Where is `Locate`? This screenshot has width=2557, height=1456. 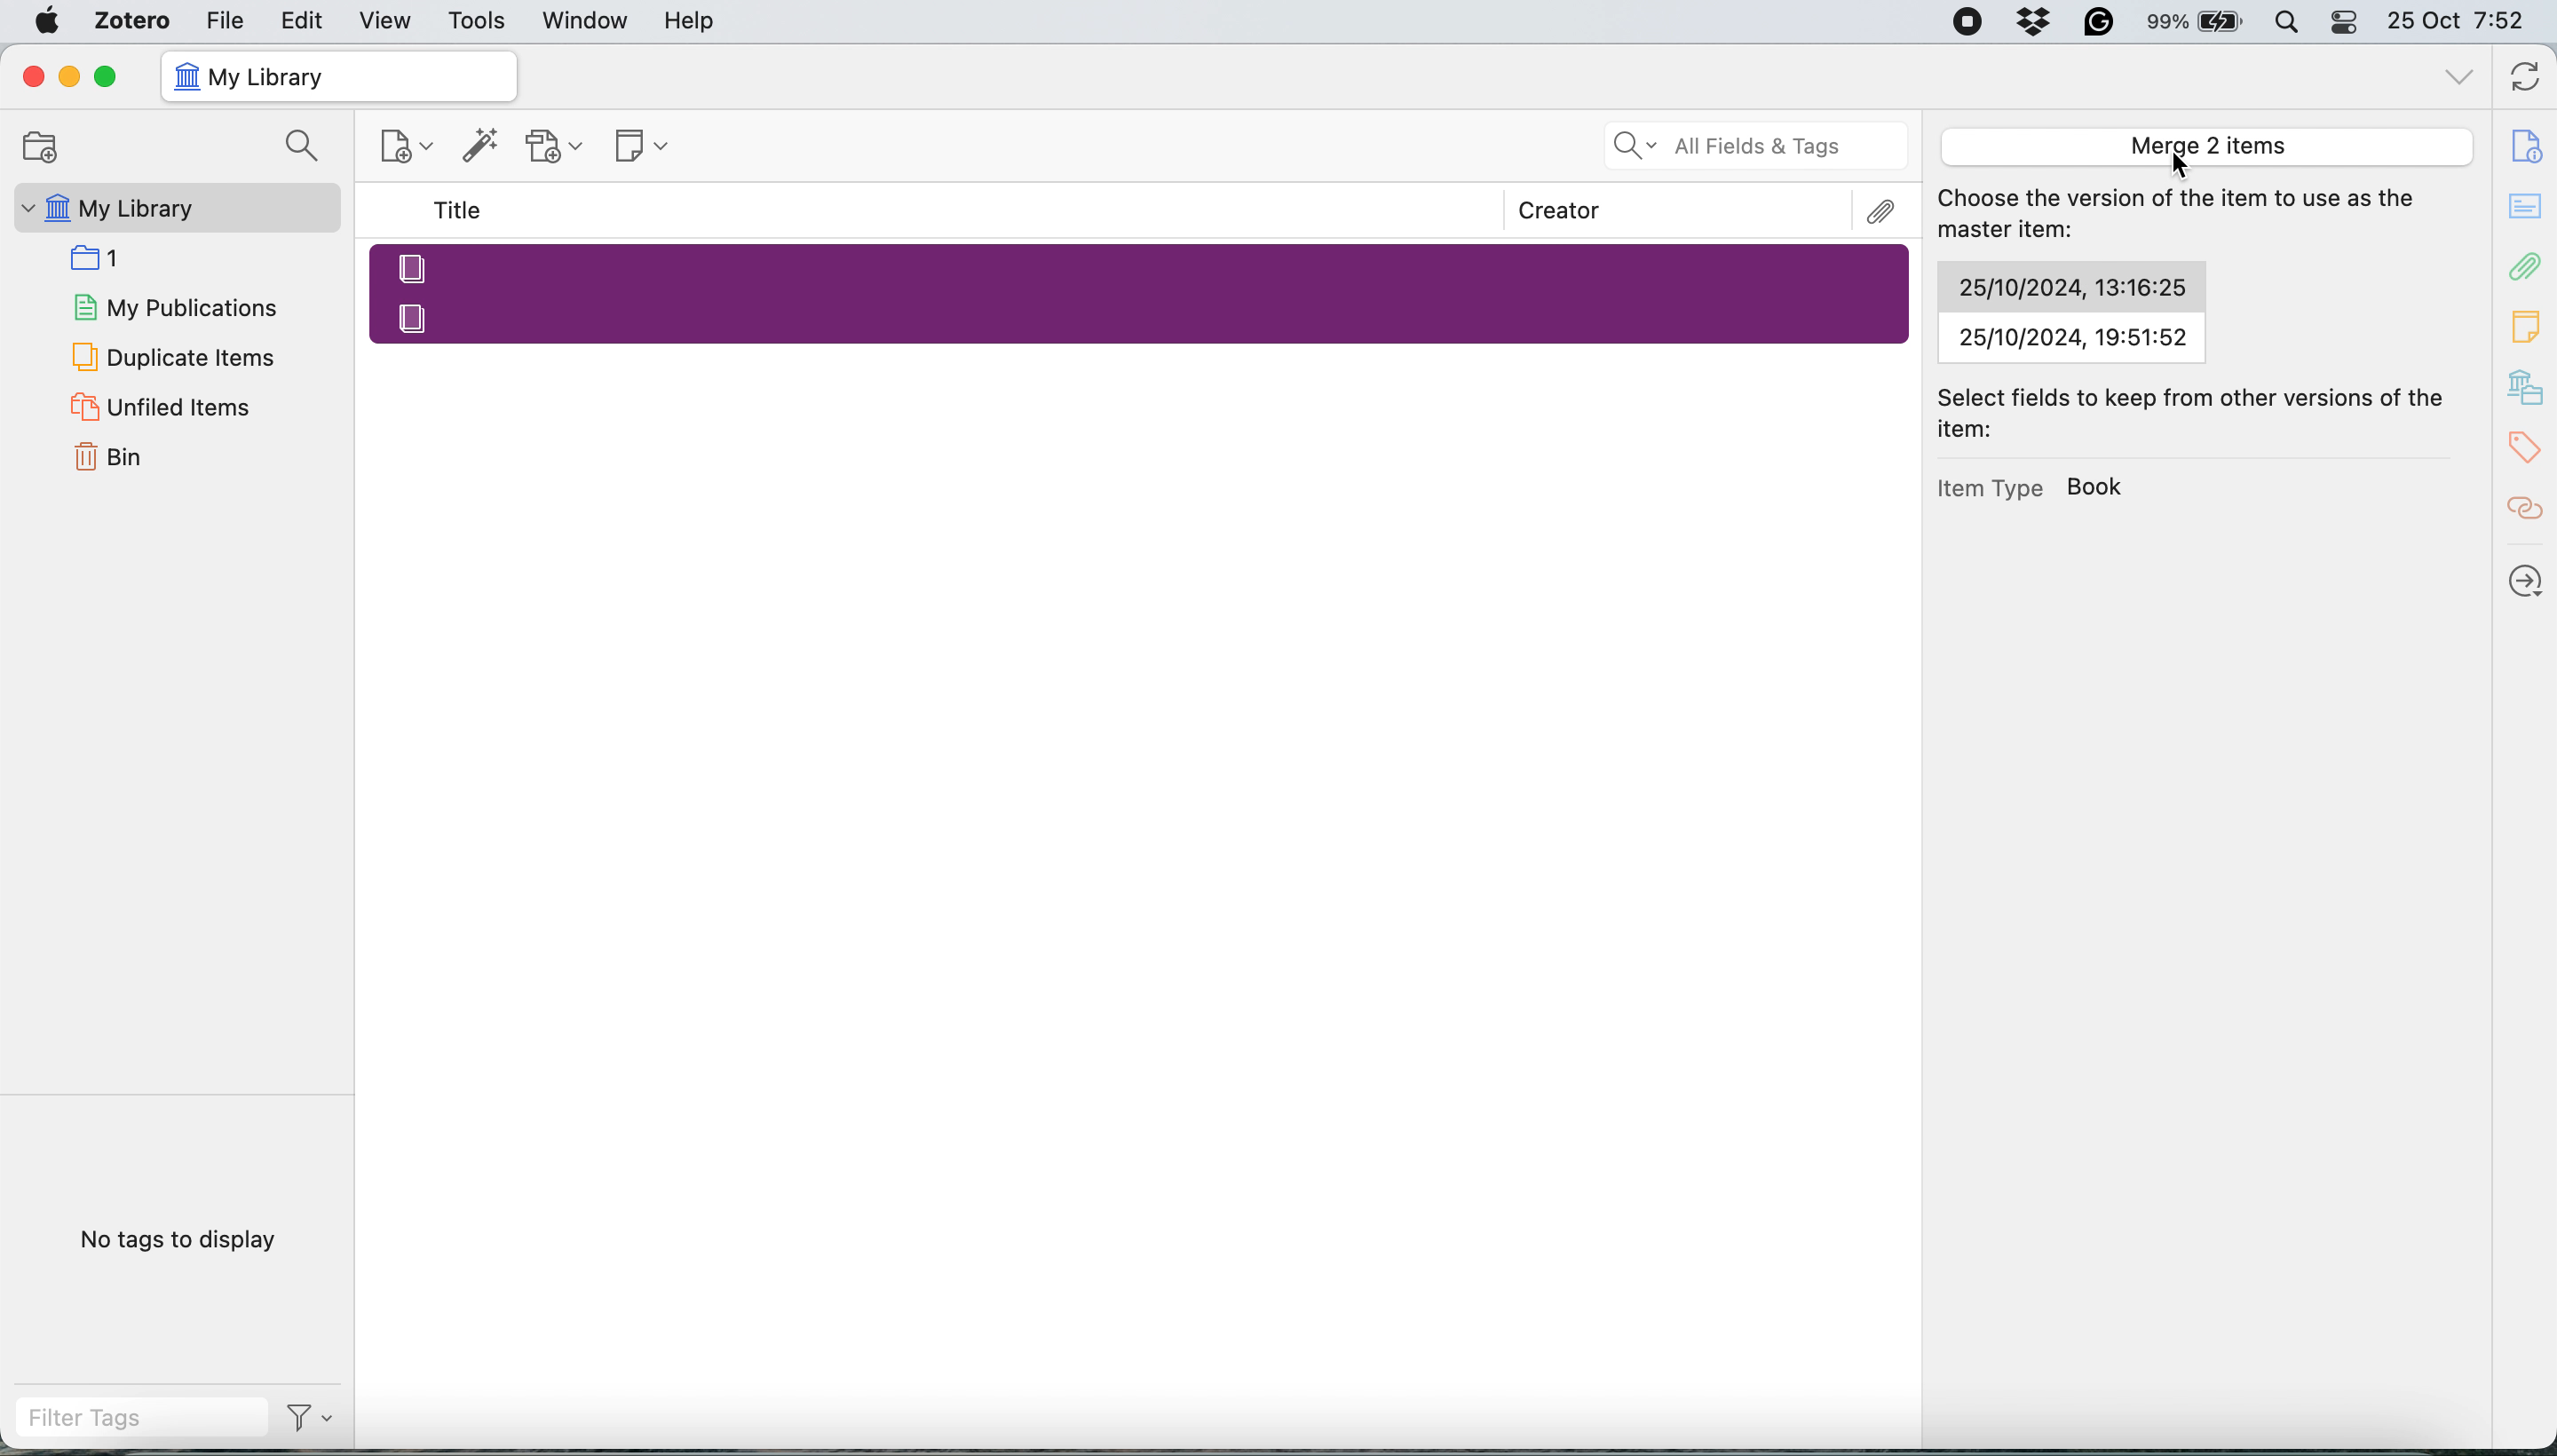
Locate is located at coordinates (2527, 581).